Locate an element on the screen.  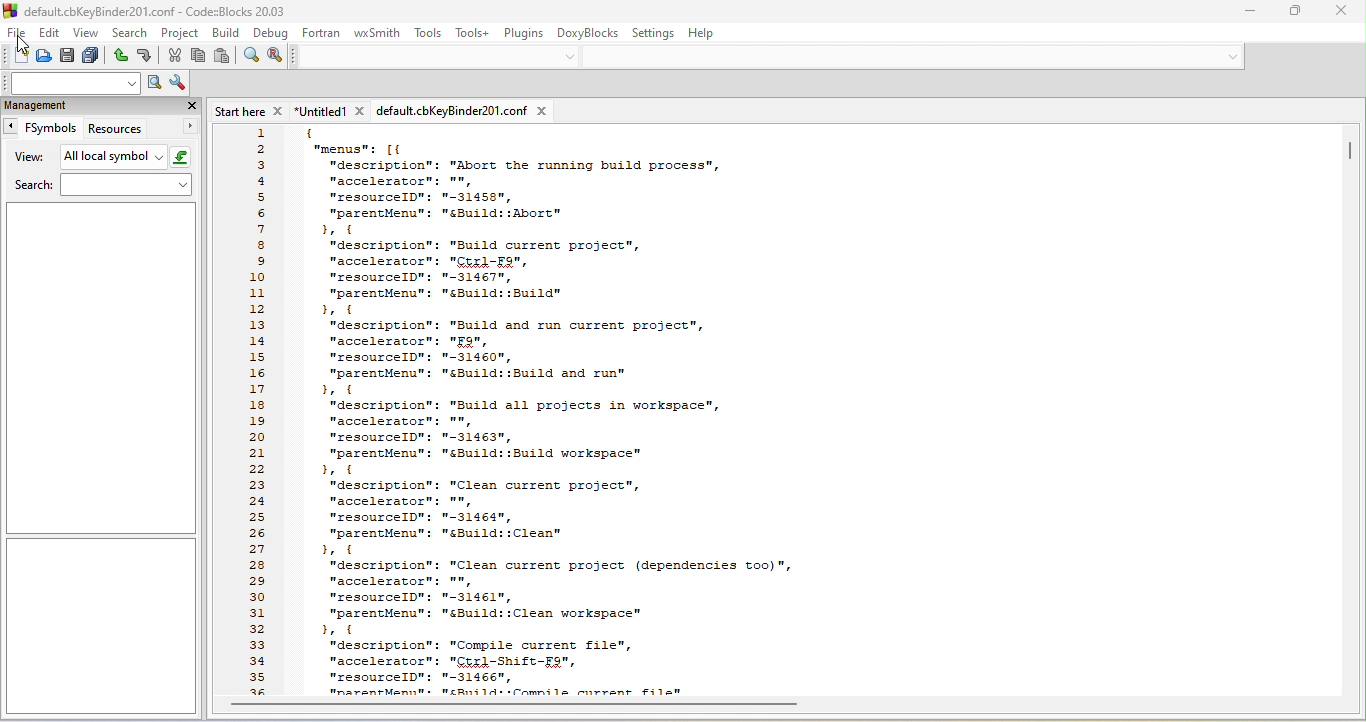
defaultcbkey binder is located at coordinates (462, 111).